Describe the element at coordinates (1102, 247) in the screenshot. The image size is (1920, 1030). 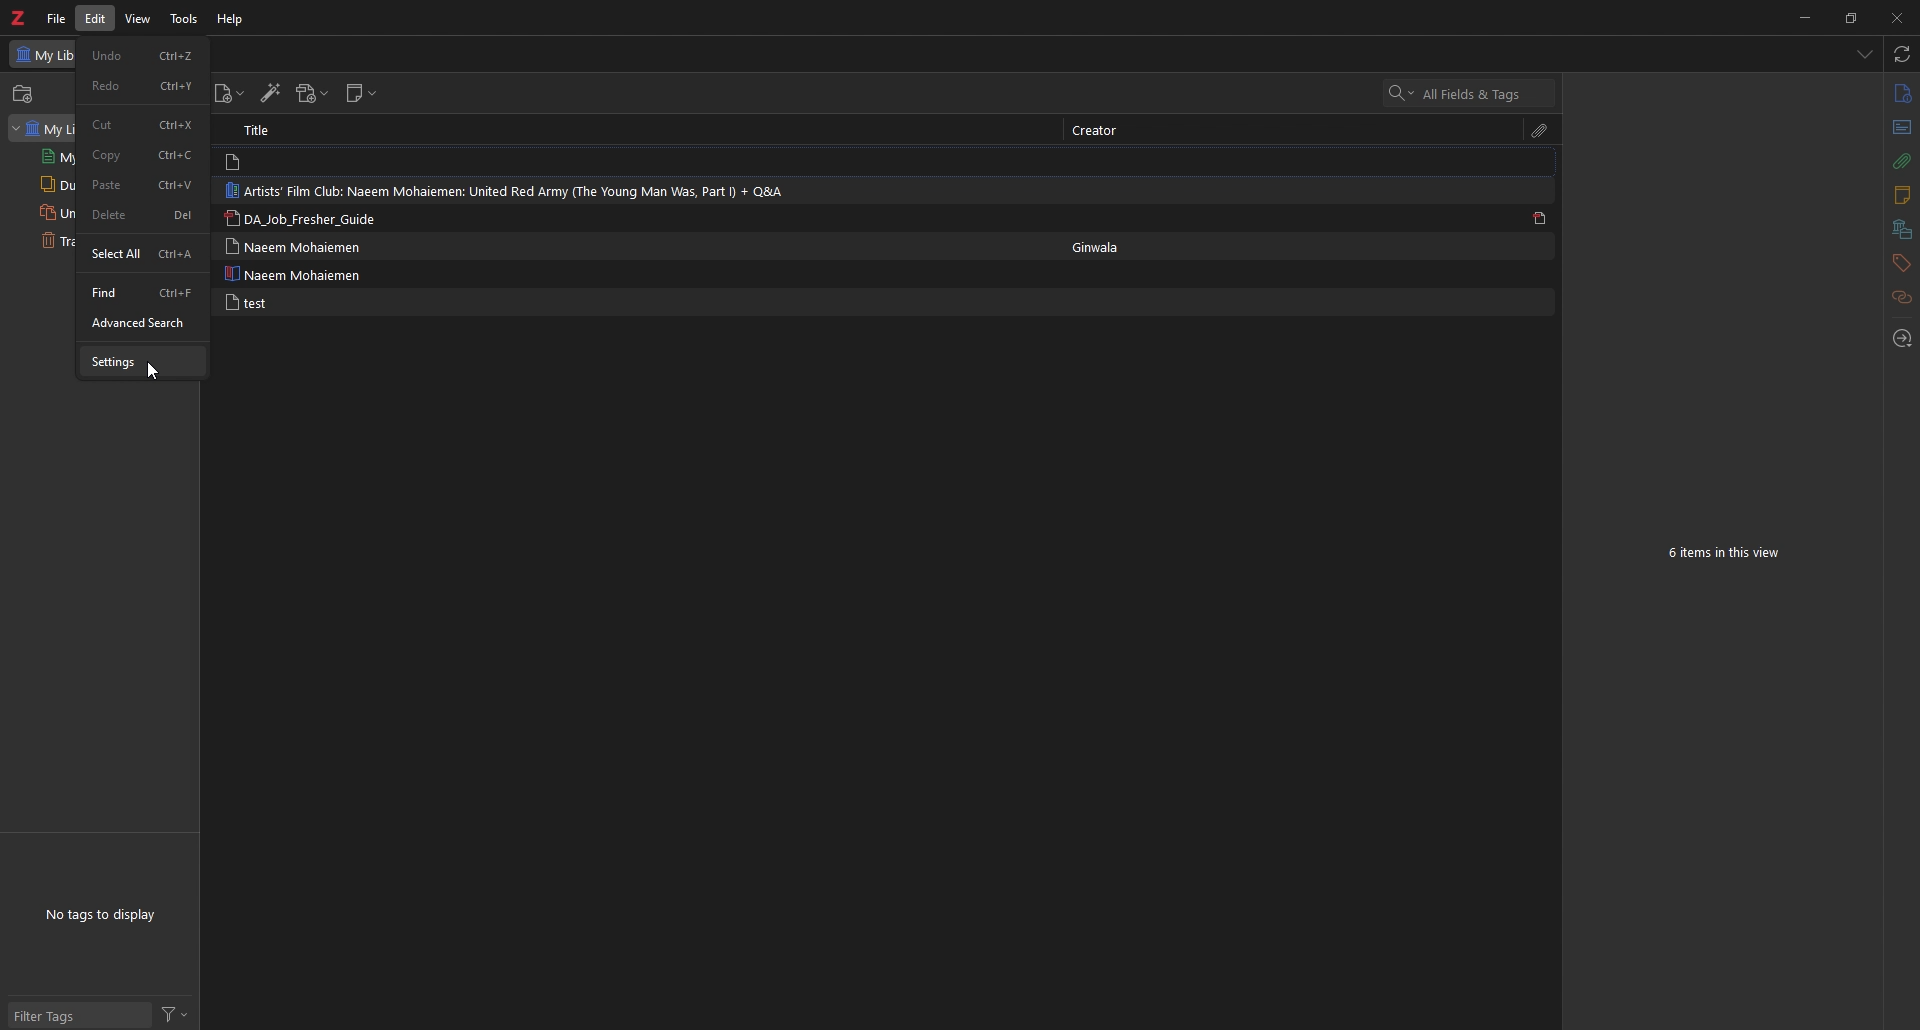
I see `Ginwala` at that location.